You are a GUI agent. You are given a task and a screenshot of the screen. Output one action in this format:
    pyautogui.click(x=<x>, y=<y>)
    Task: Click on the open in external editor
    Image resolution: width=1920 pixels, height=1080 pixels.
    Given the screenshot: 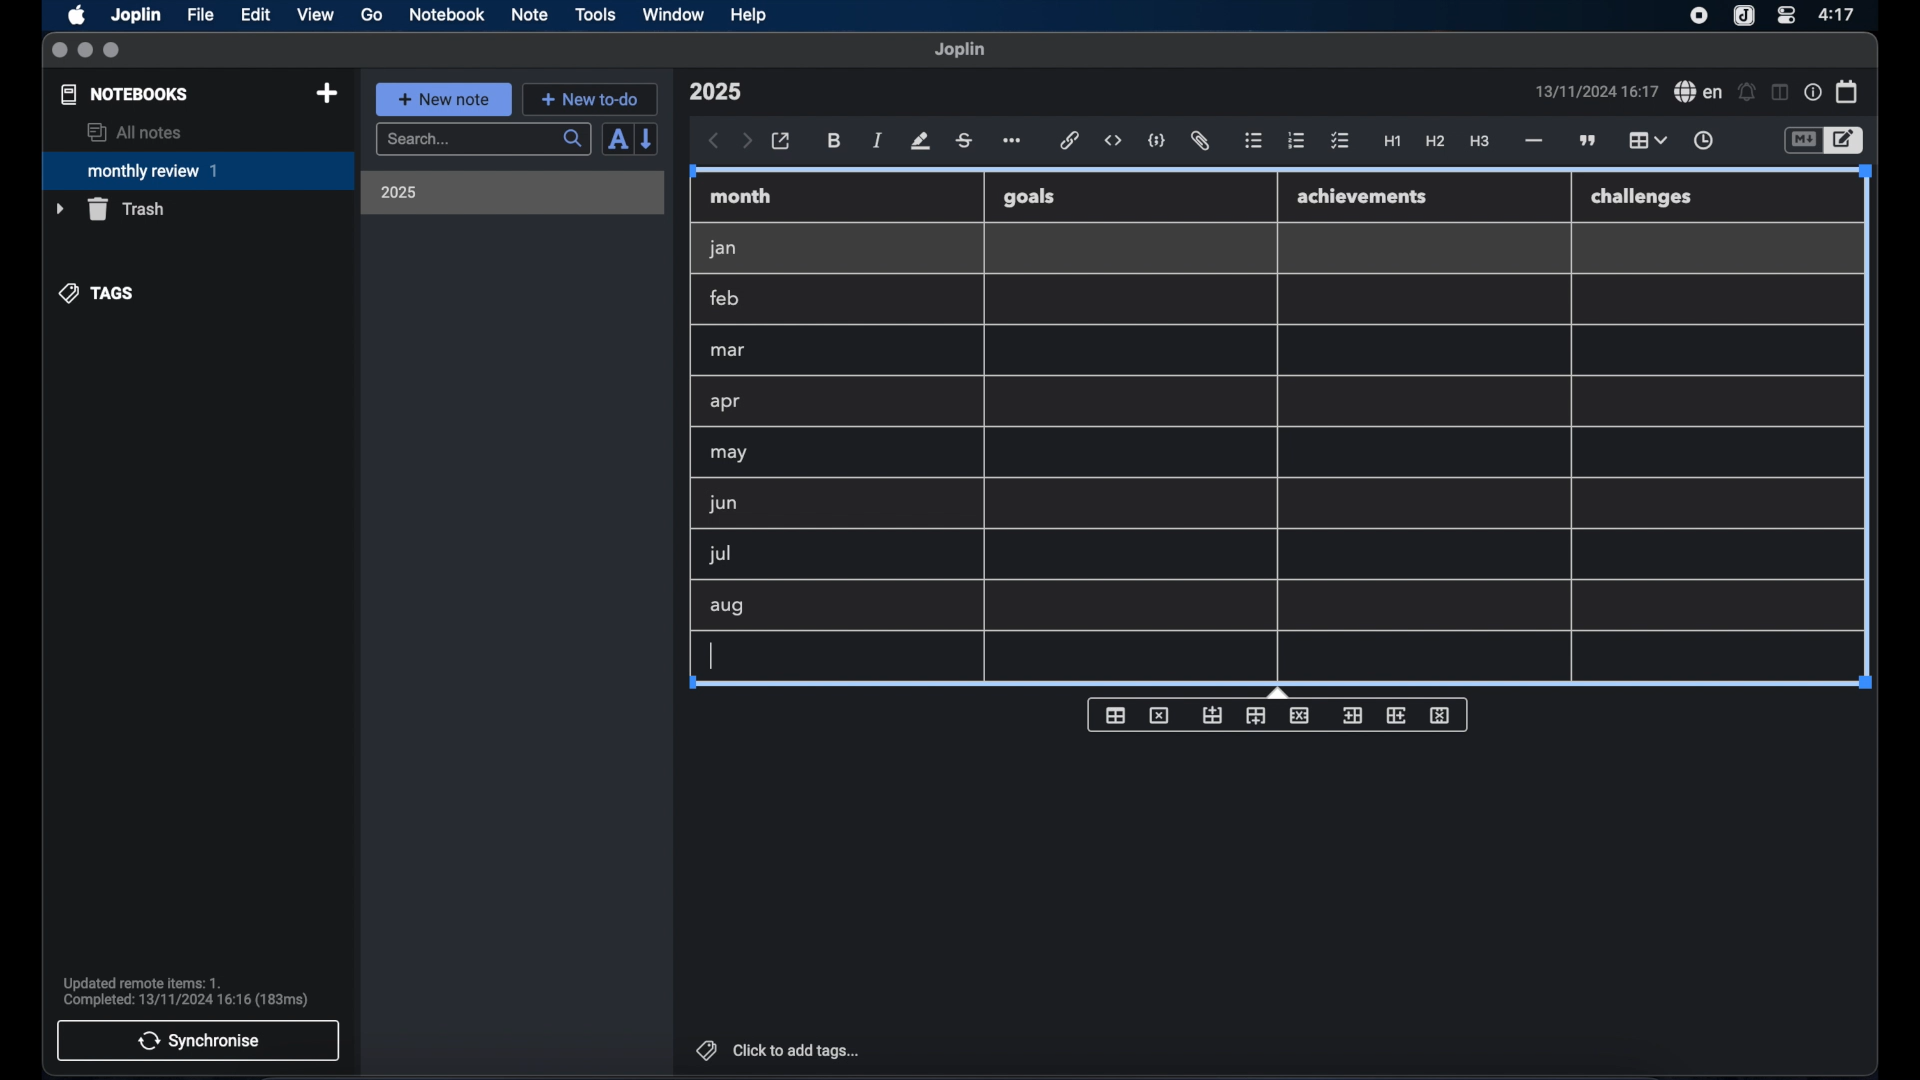 What is the action you would take?
    pyautogui.click(x=782, y=142)
    